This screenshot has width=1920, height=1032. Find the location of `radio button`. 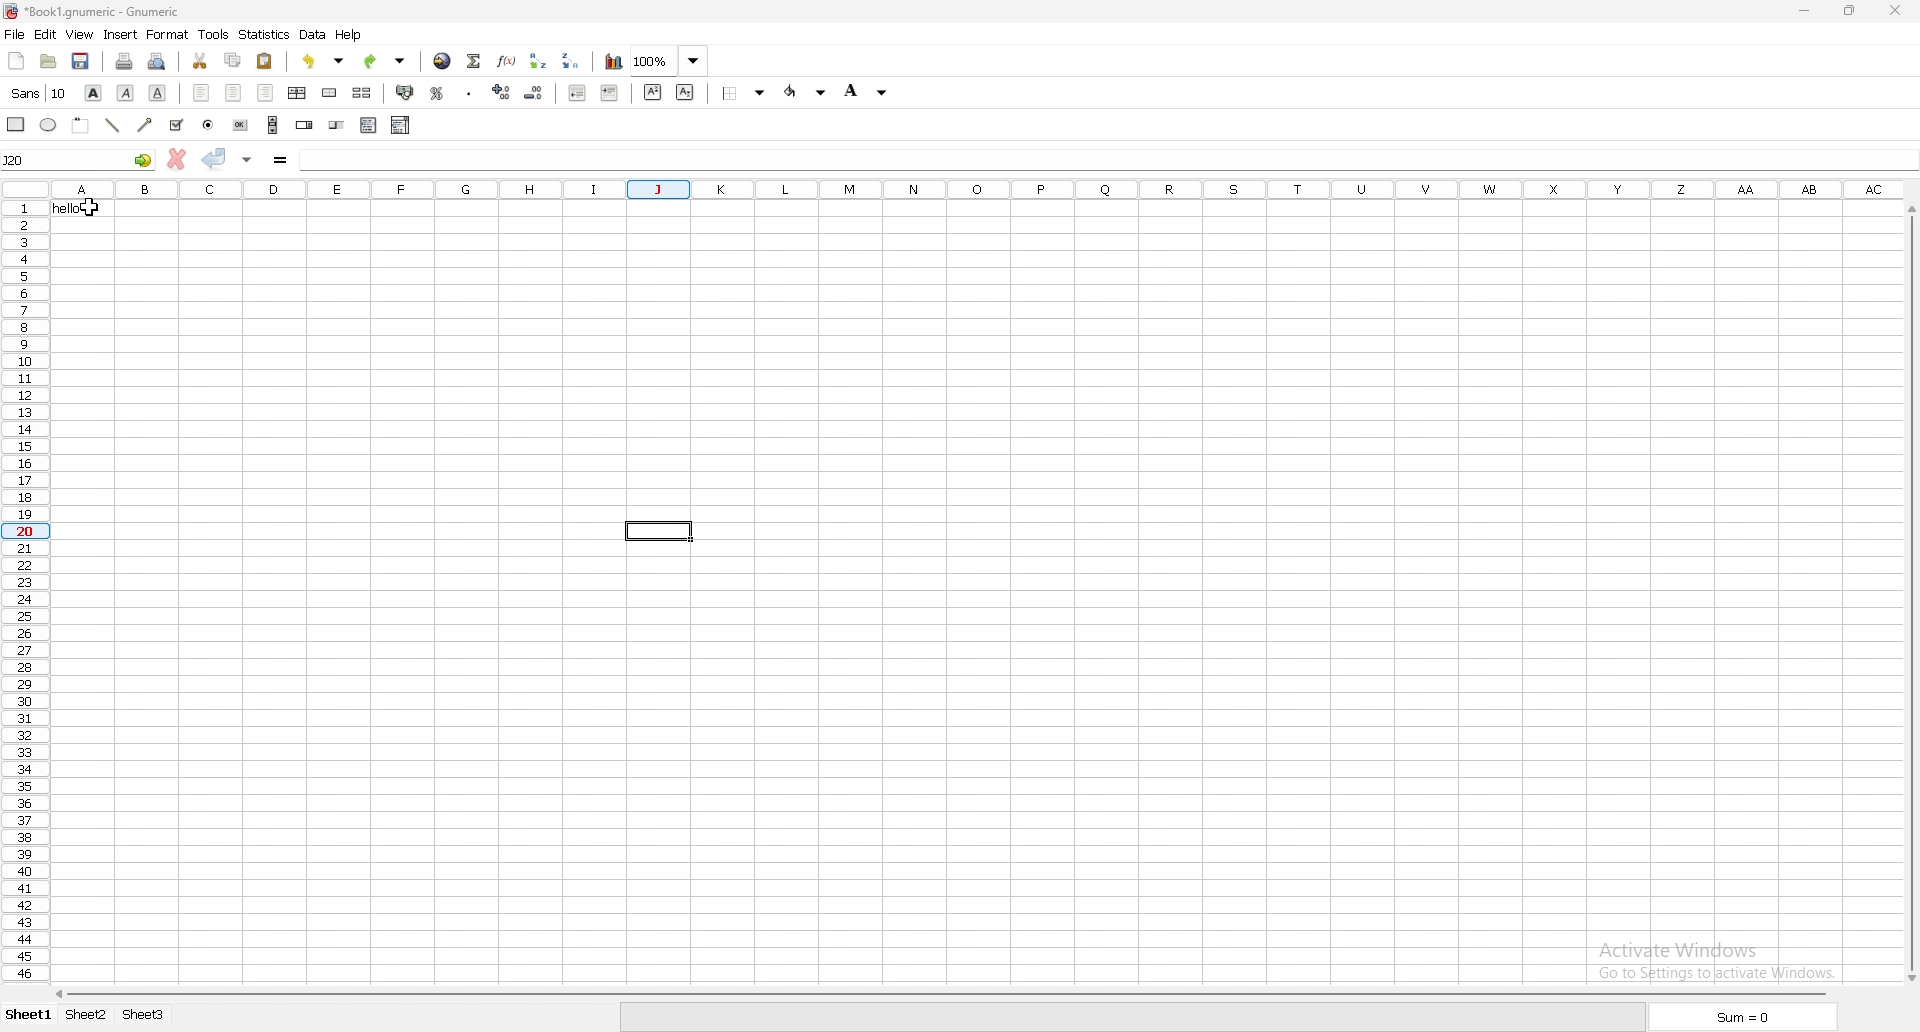

radio button is located at coordinates (209, 123).